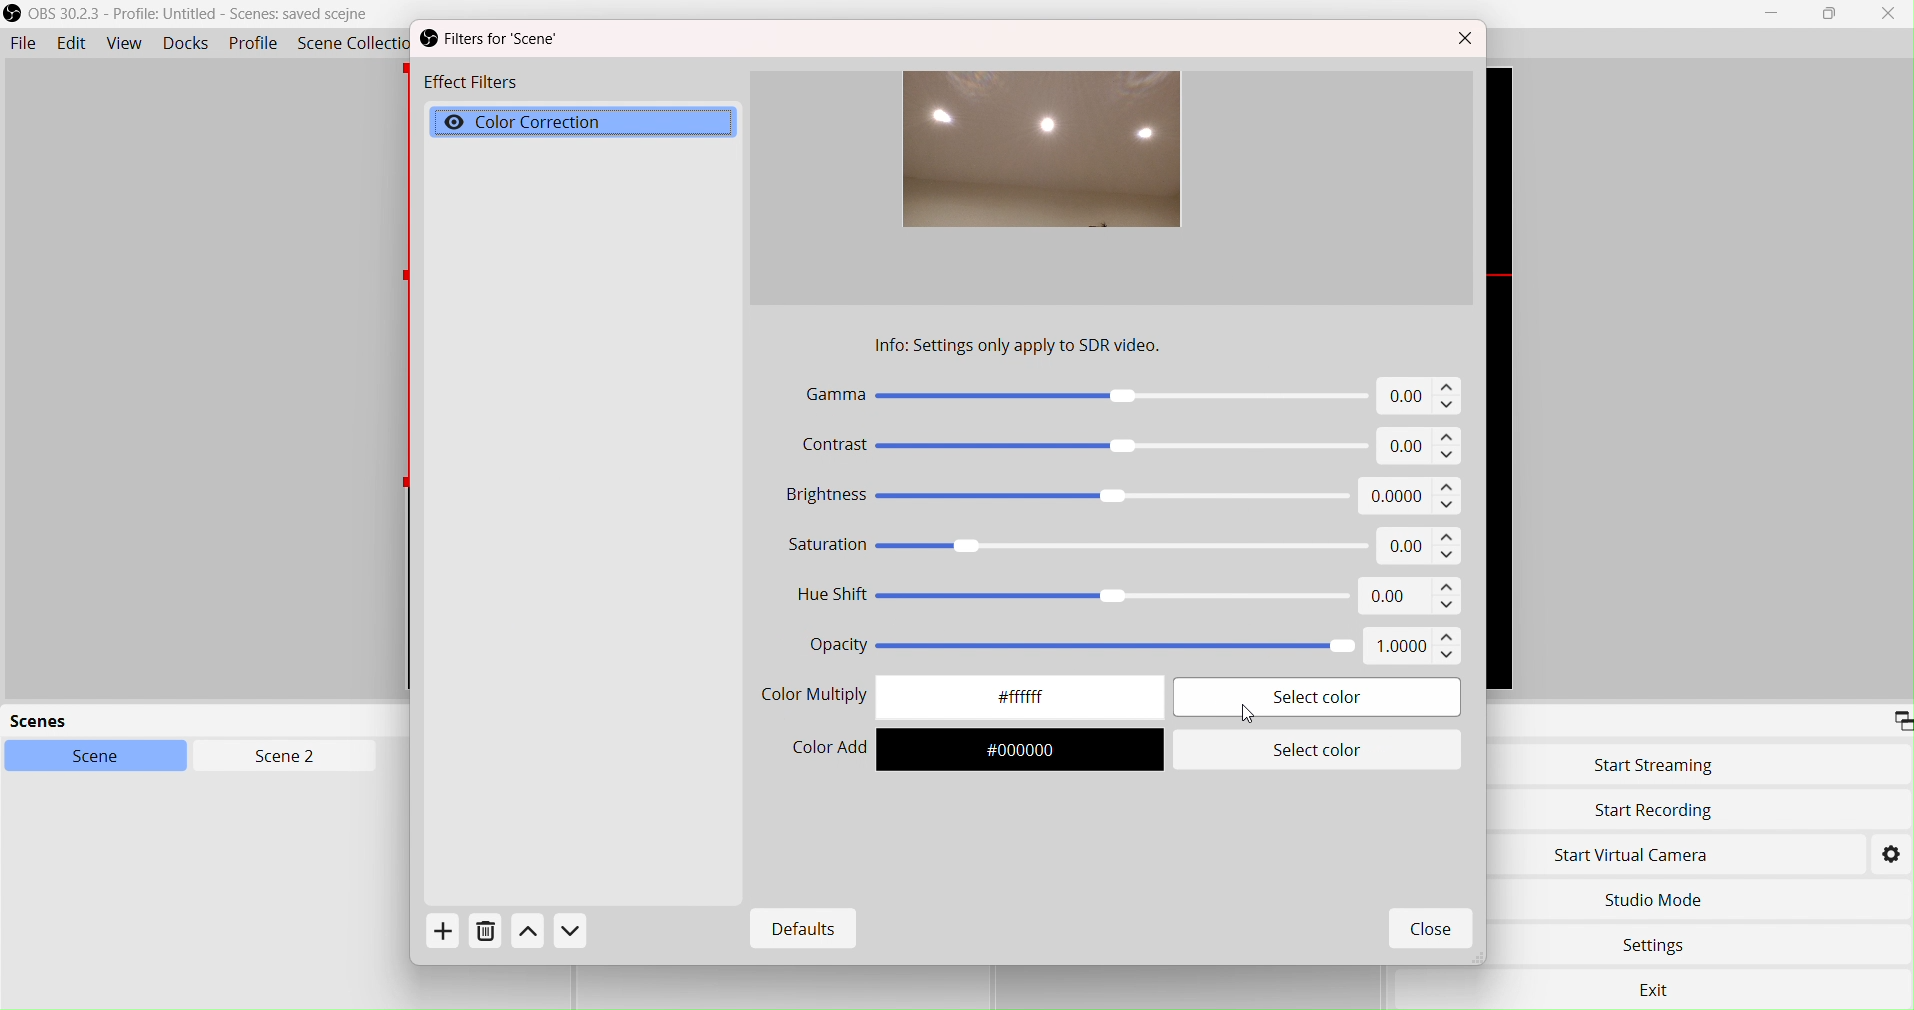 The height and width of the screenshot is (1010, 1914). What do you see at coordinates (1060, 497) in the screenshot?
I see `Brightness -` at bounding box center [1060, 497].